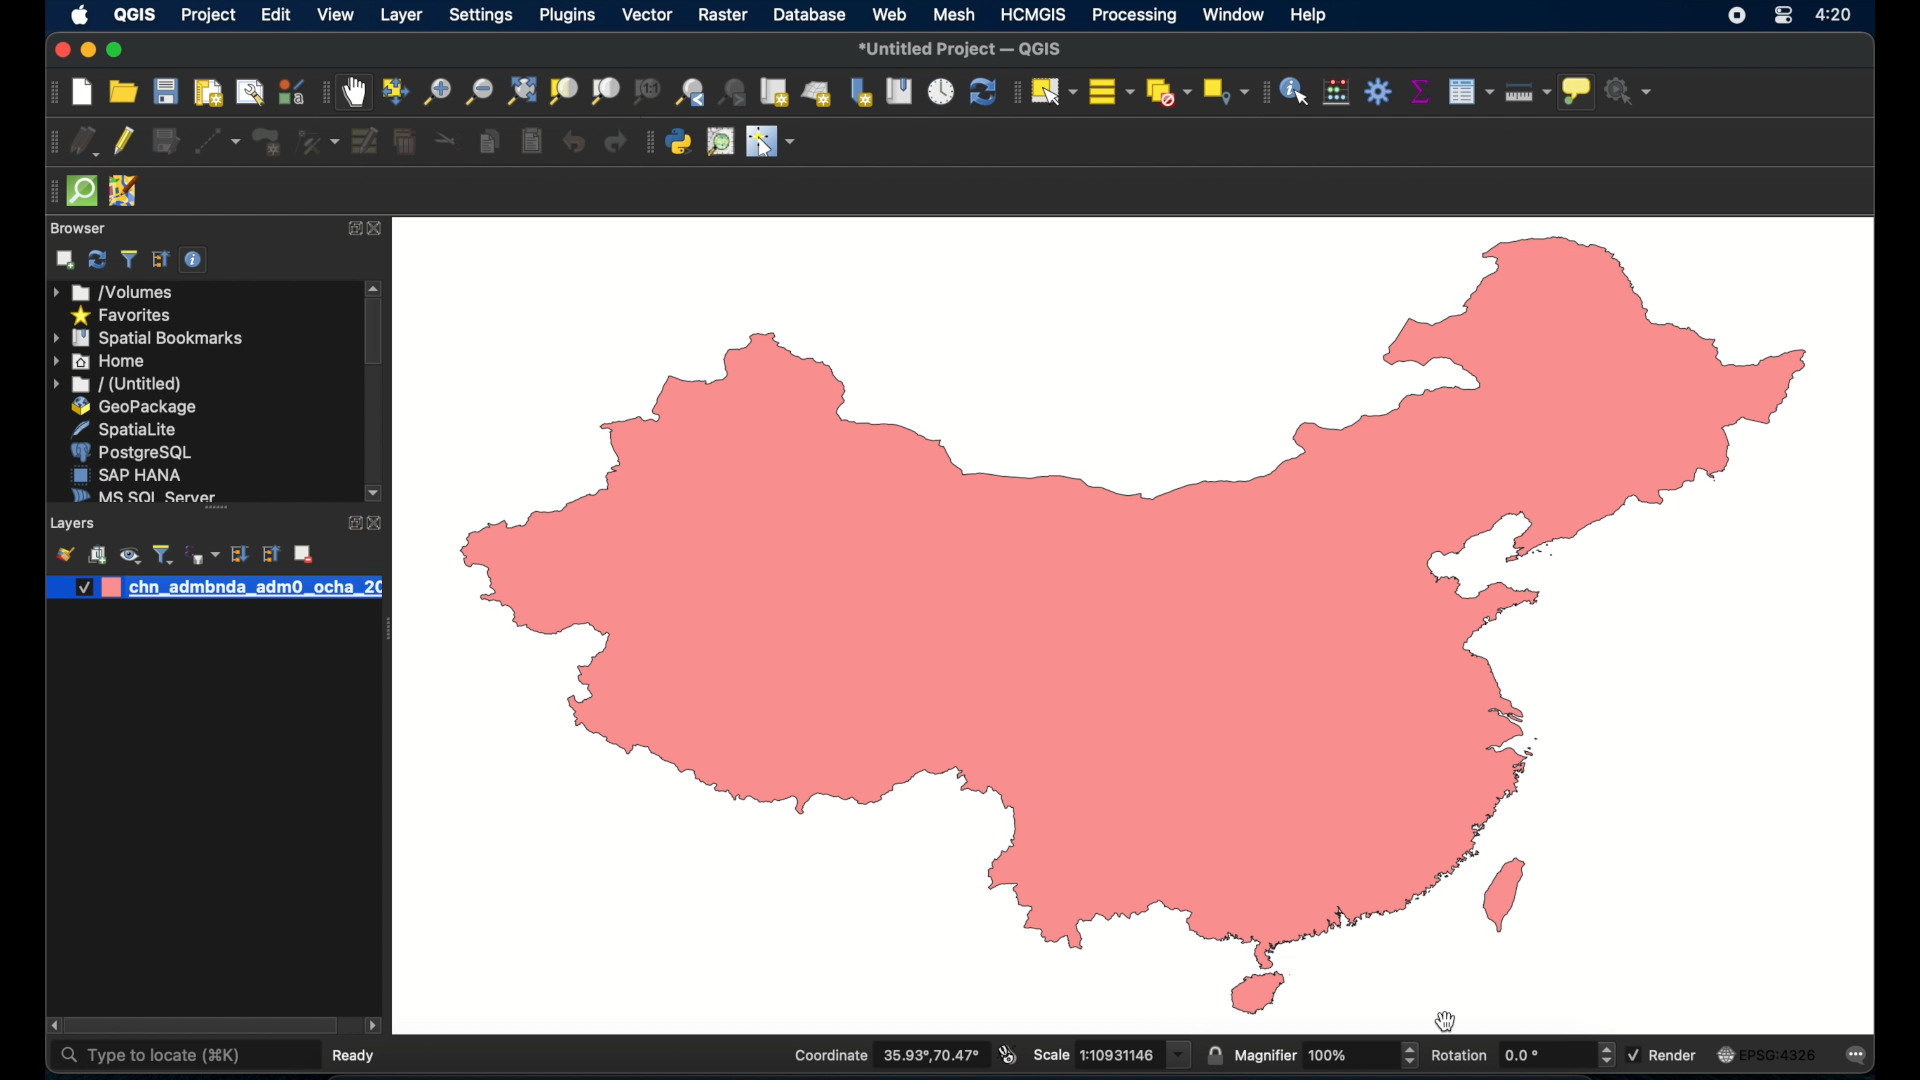 The image size is (1920, 1080). I want to click on modify attributes, so click(363, 141).